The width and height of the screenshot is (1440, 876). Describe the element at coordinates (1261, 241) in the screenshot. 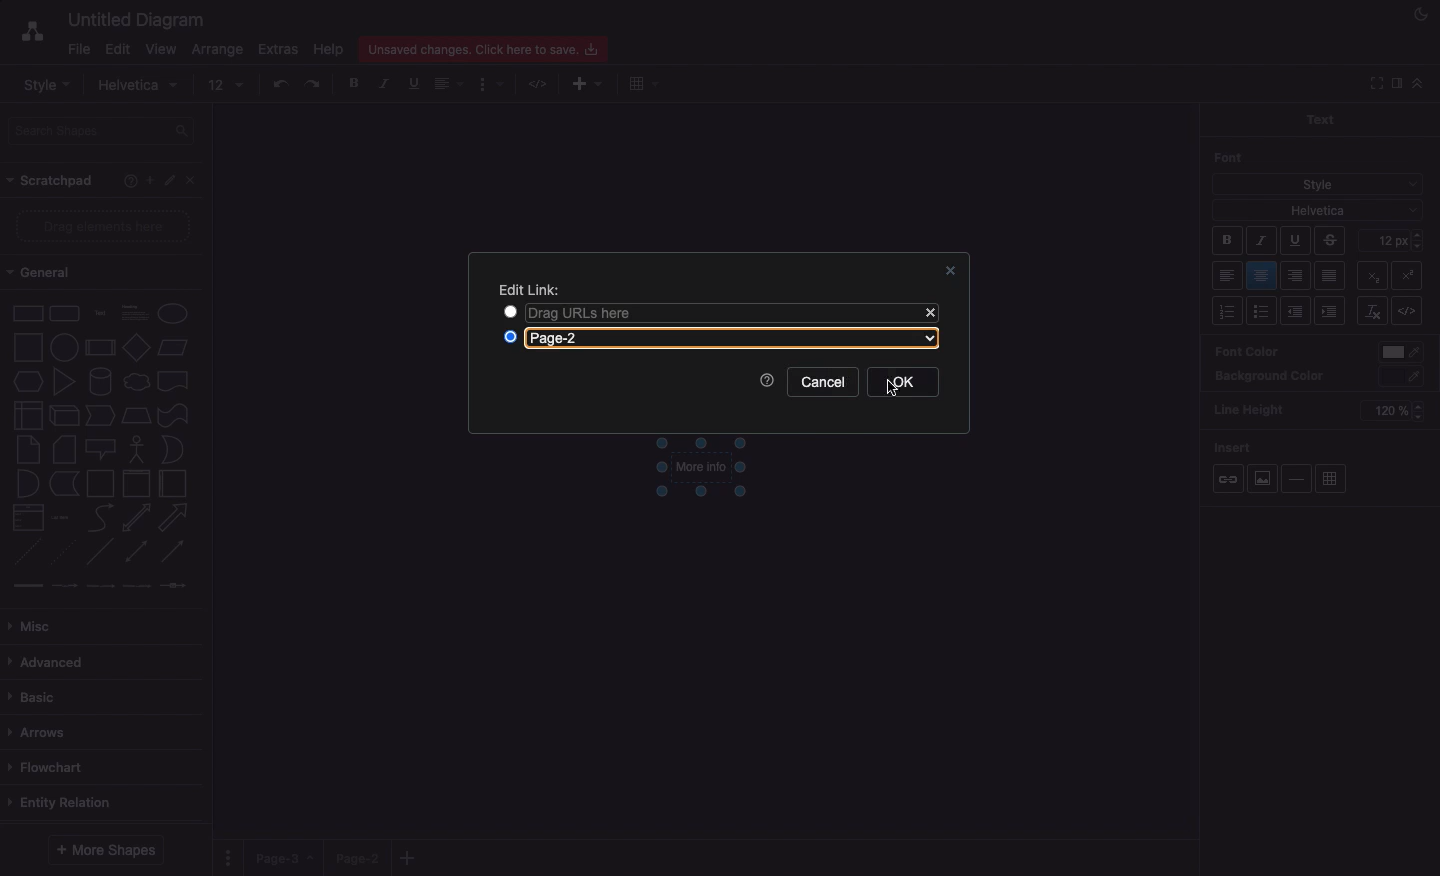

I see `Italic` at that location.